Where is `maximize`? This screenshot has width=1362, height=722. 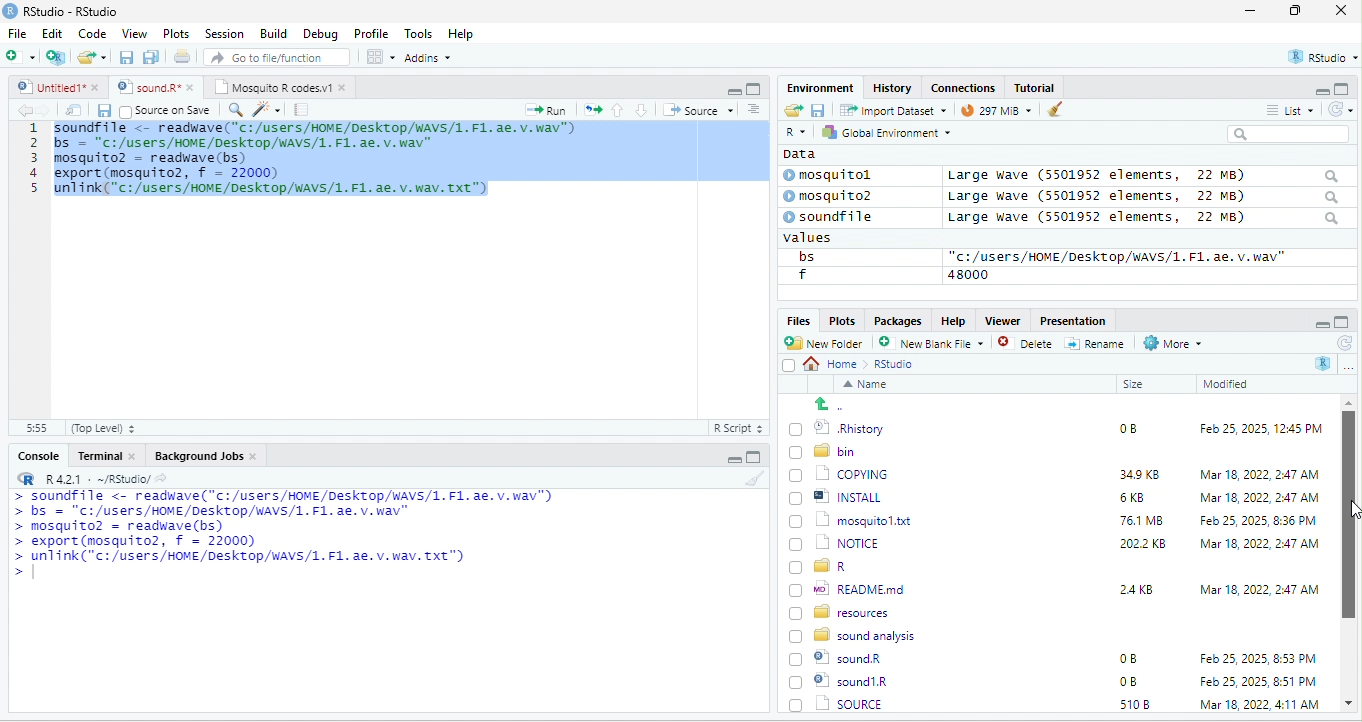 maximize is located at coordinates (1344, 88).